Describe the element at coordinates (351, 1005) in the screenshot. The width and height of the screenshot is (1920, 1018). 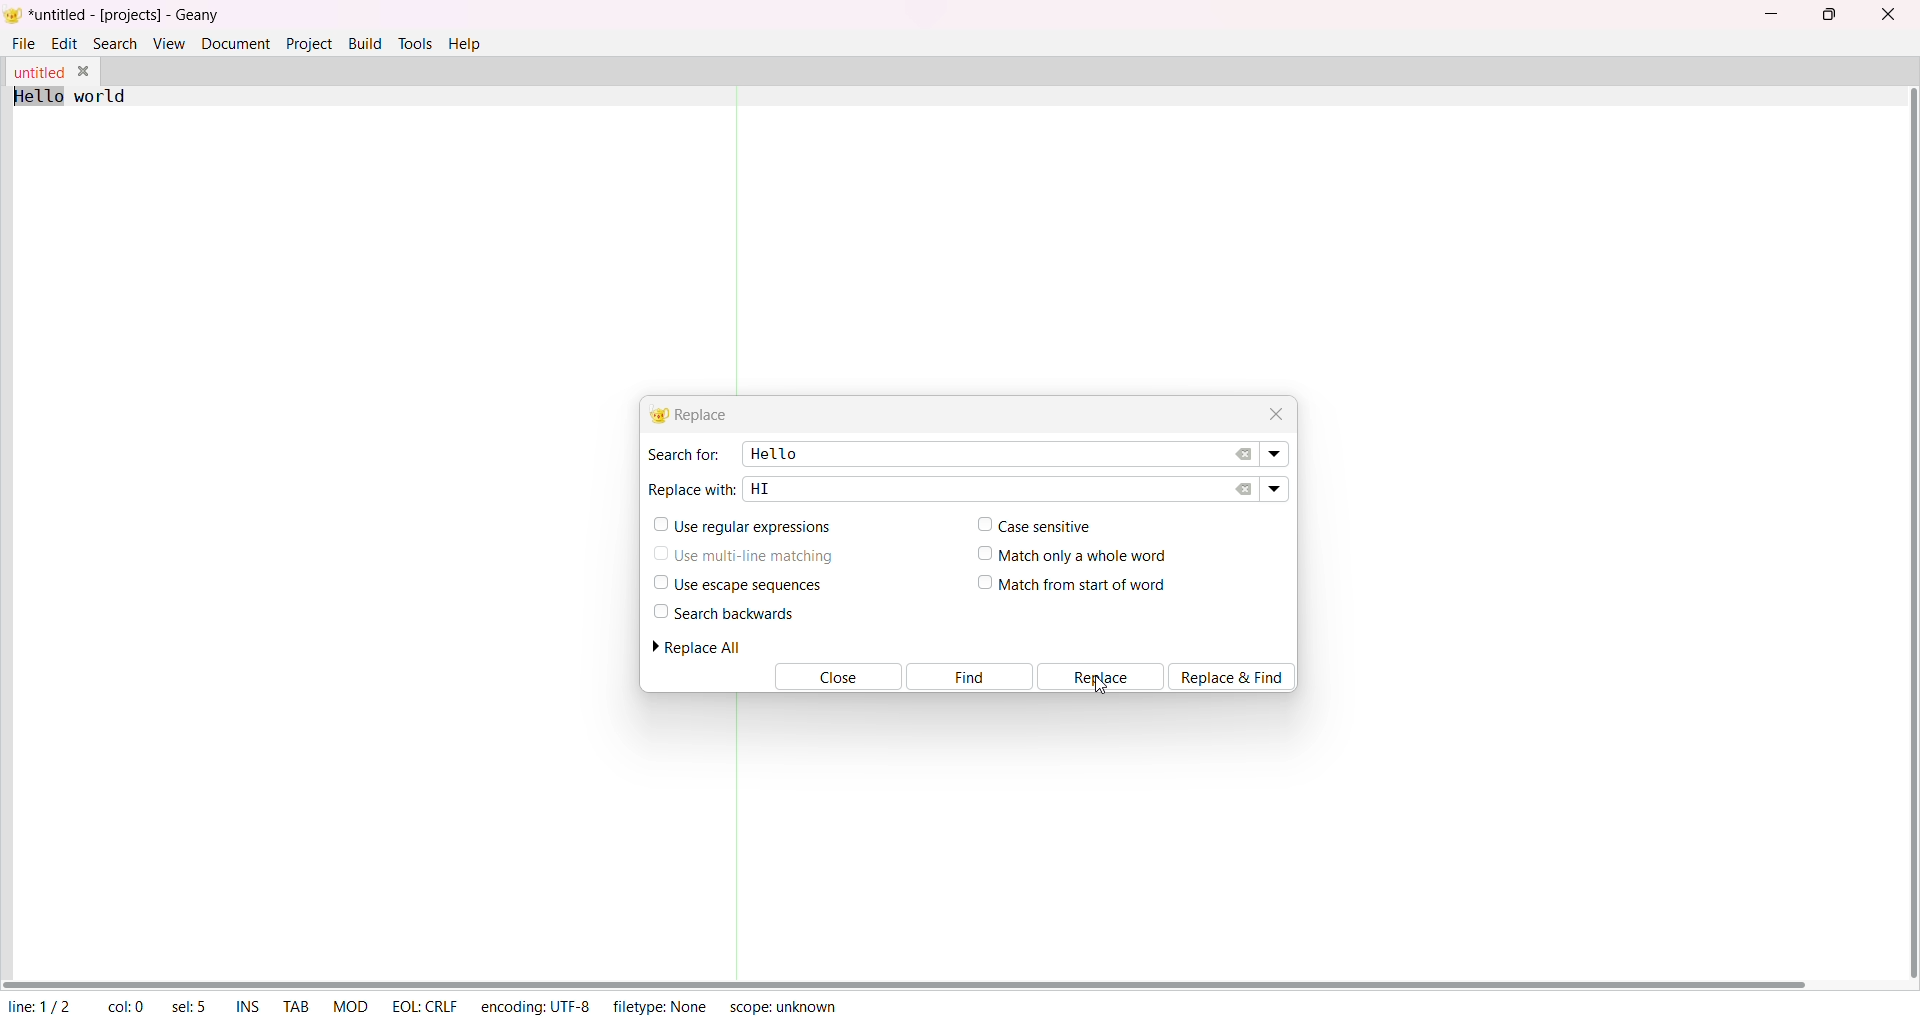
I see `mod` at that location.